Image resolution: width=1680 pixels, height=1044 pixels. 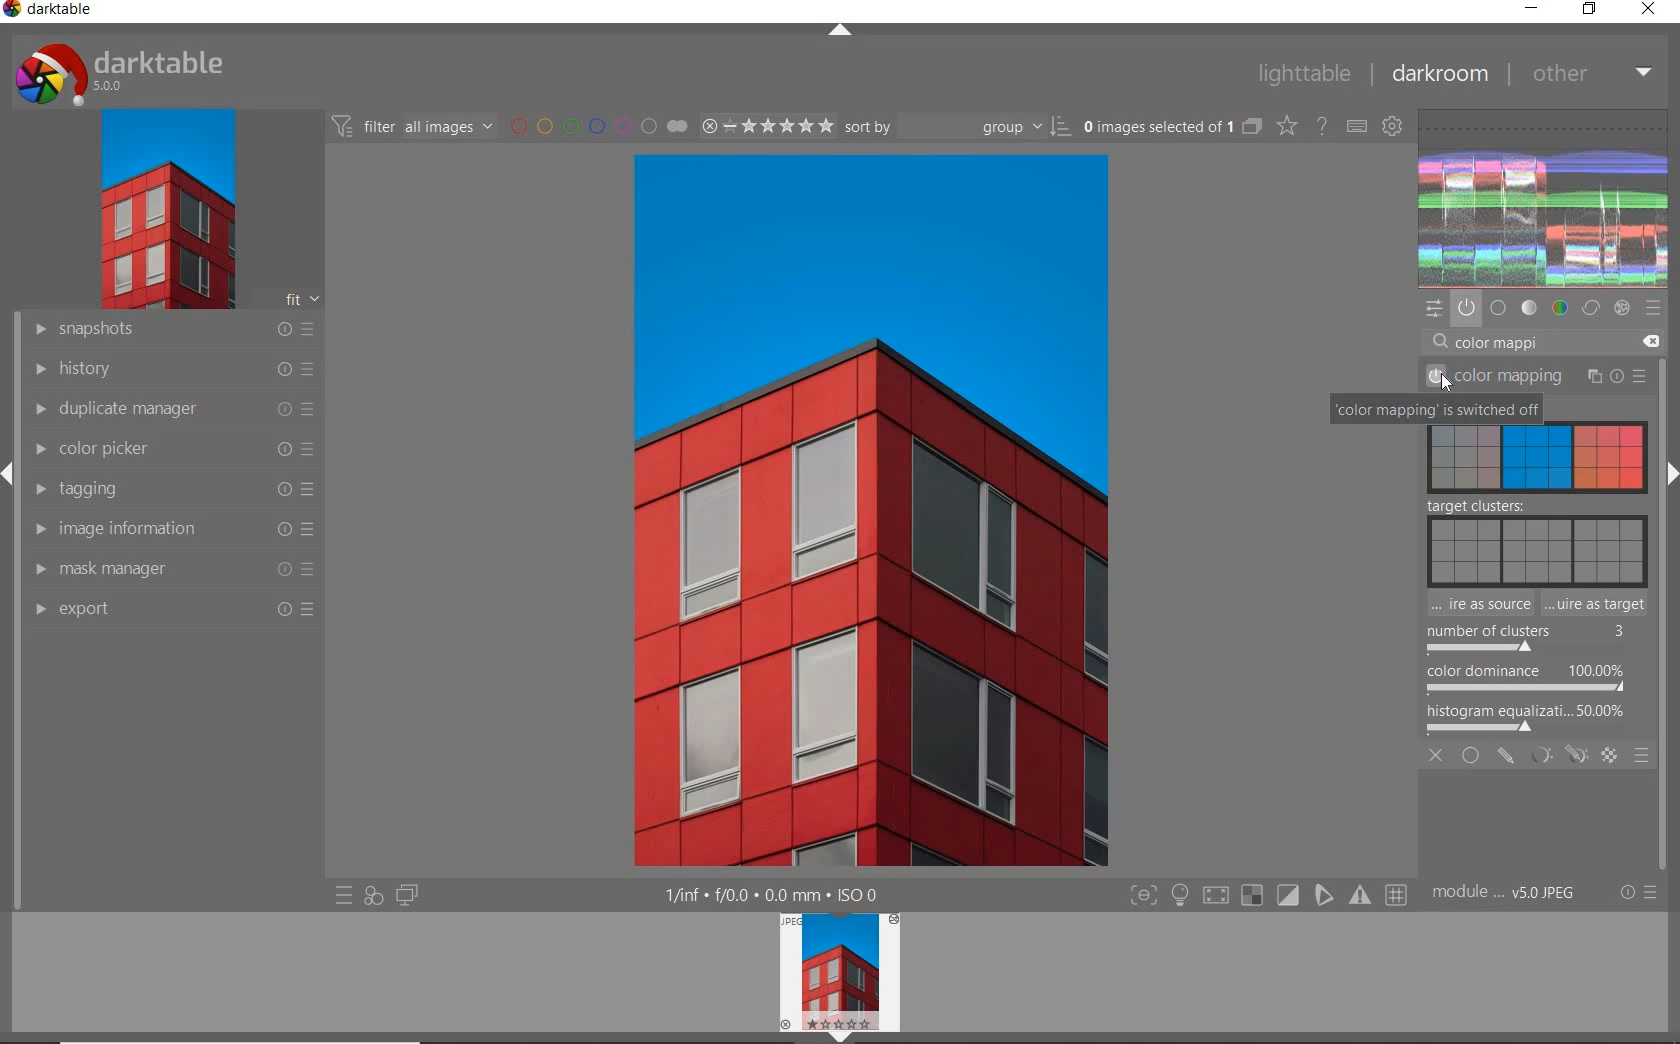 I want to click on darktable, so click(x=140, y=69).